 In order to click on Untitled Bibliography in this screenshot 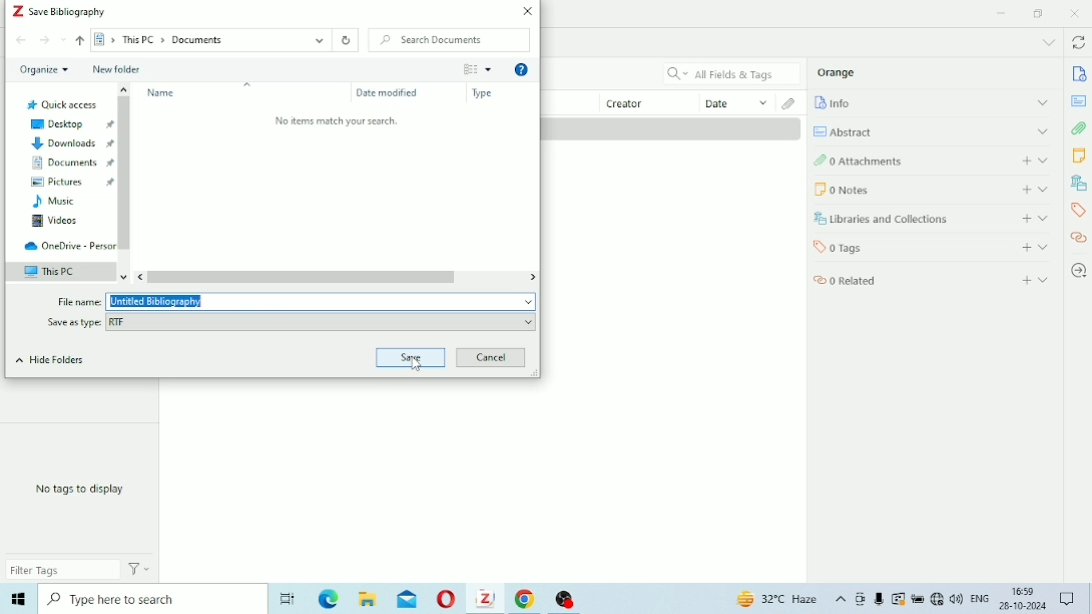, I will do `click(322, 300)`.